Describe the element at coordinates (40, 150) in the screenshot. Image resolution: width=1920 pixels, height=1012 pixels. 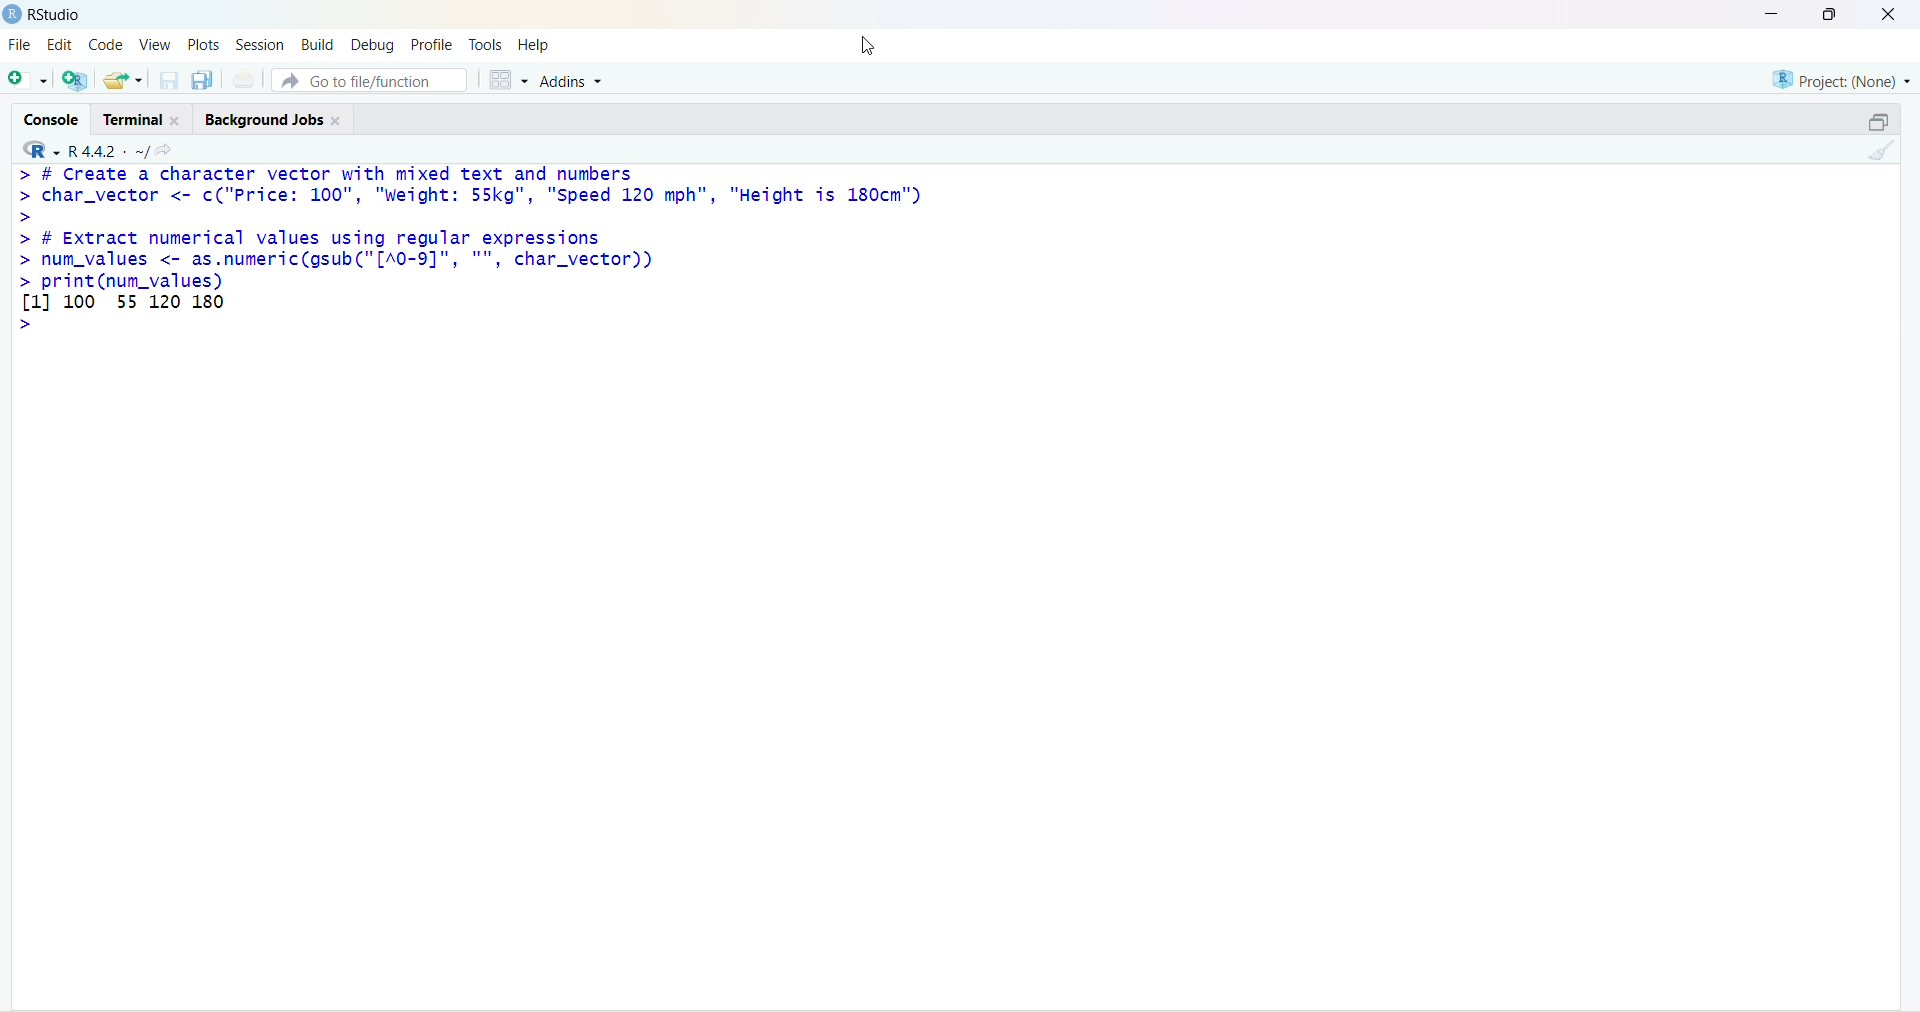
I see `R` at that location.